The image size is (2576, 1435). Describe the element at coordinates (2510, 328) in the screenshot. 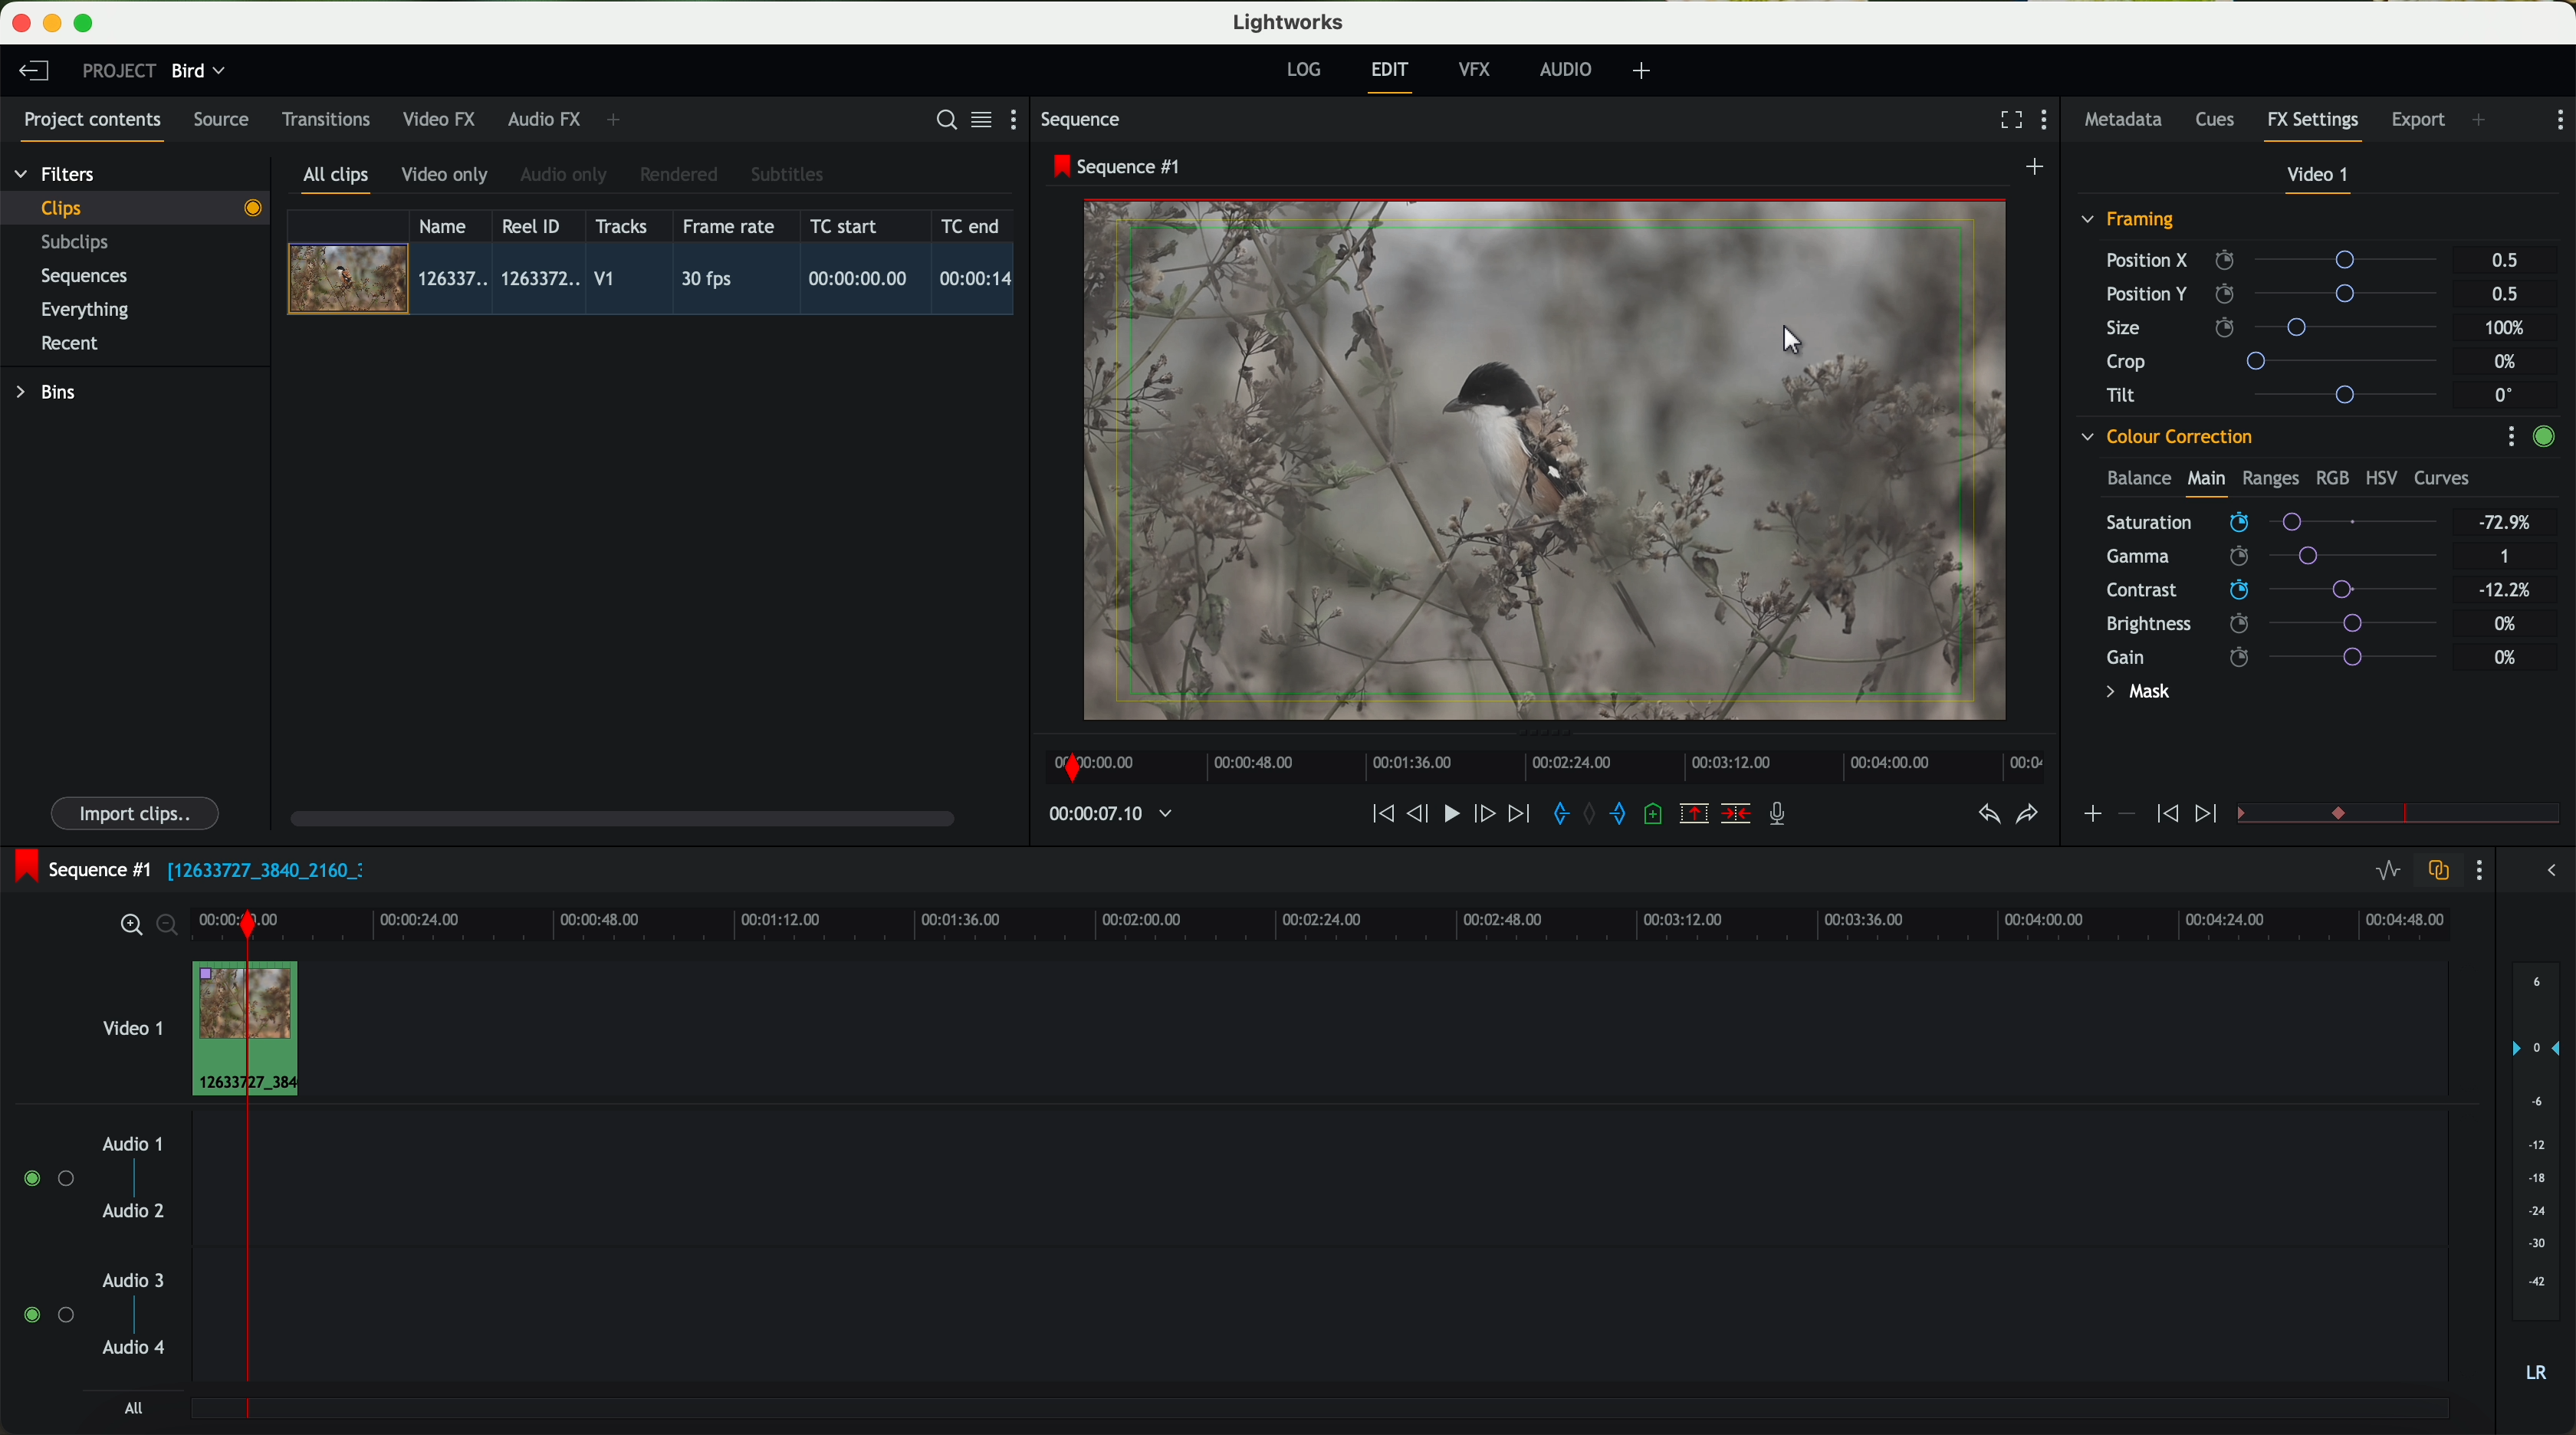

I see `100%` at that location.